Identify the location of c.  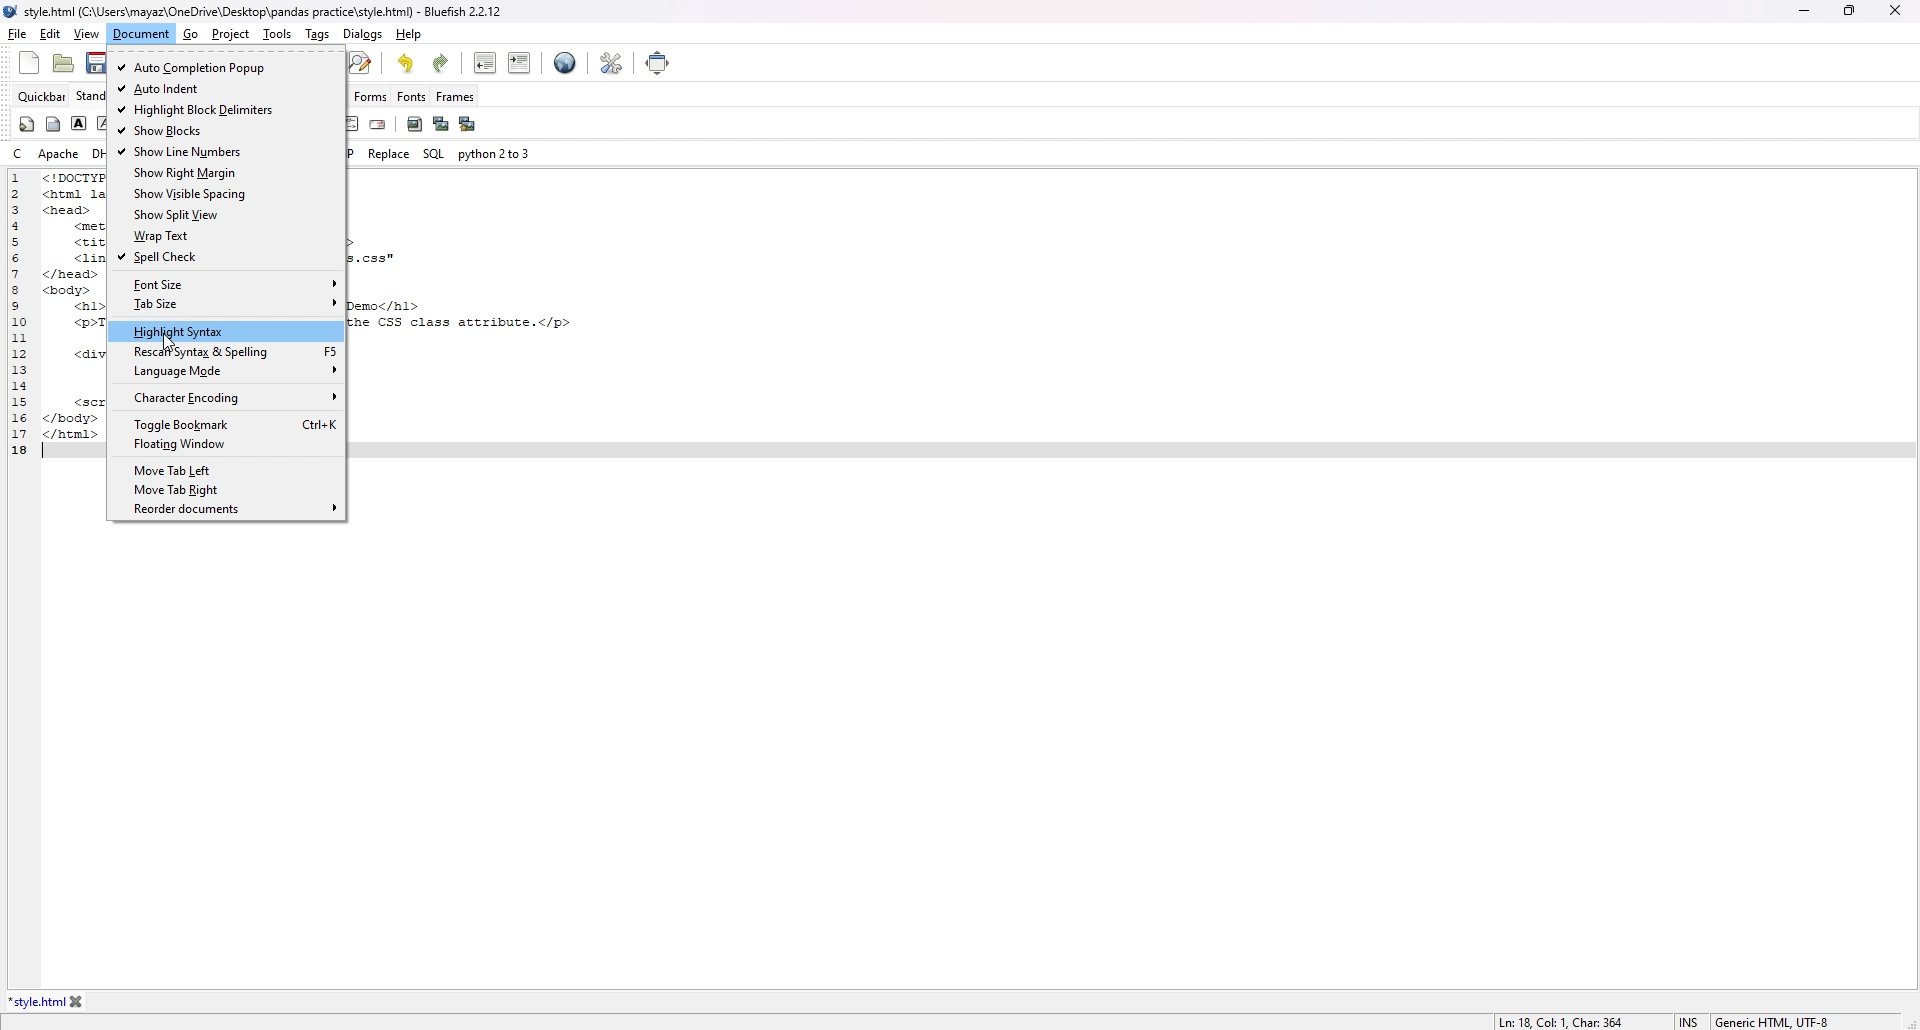
(19, 152).